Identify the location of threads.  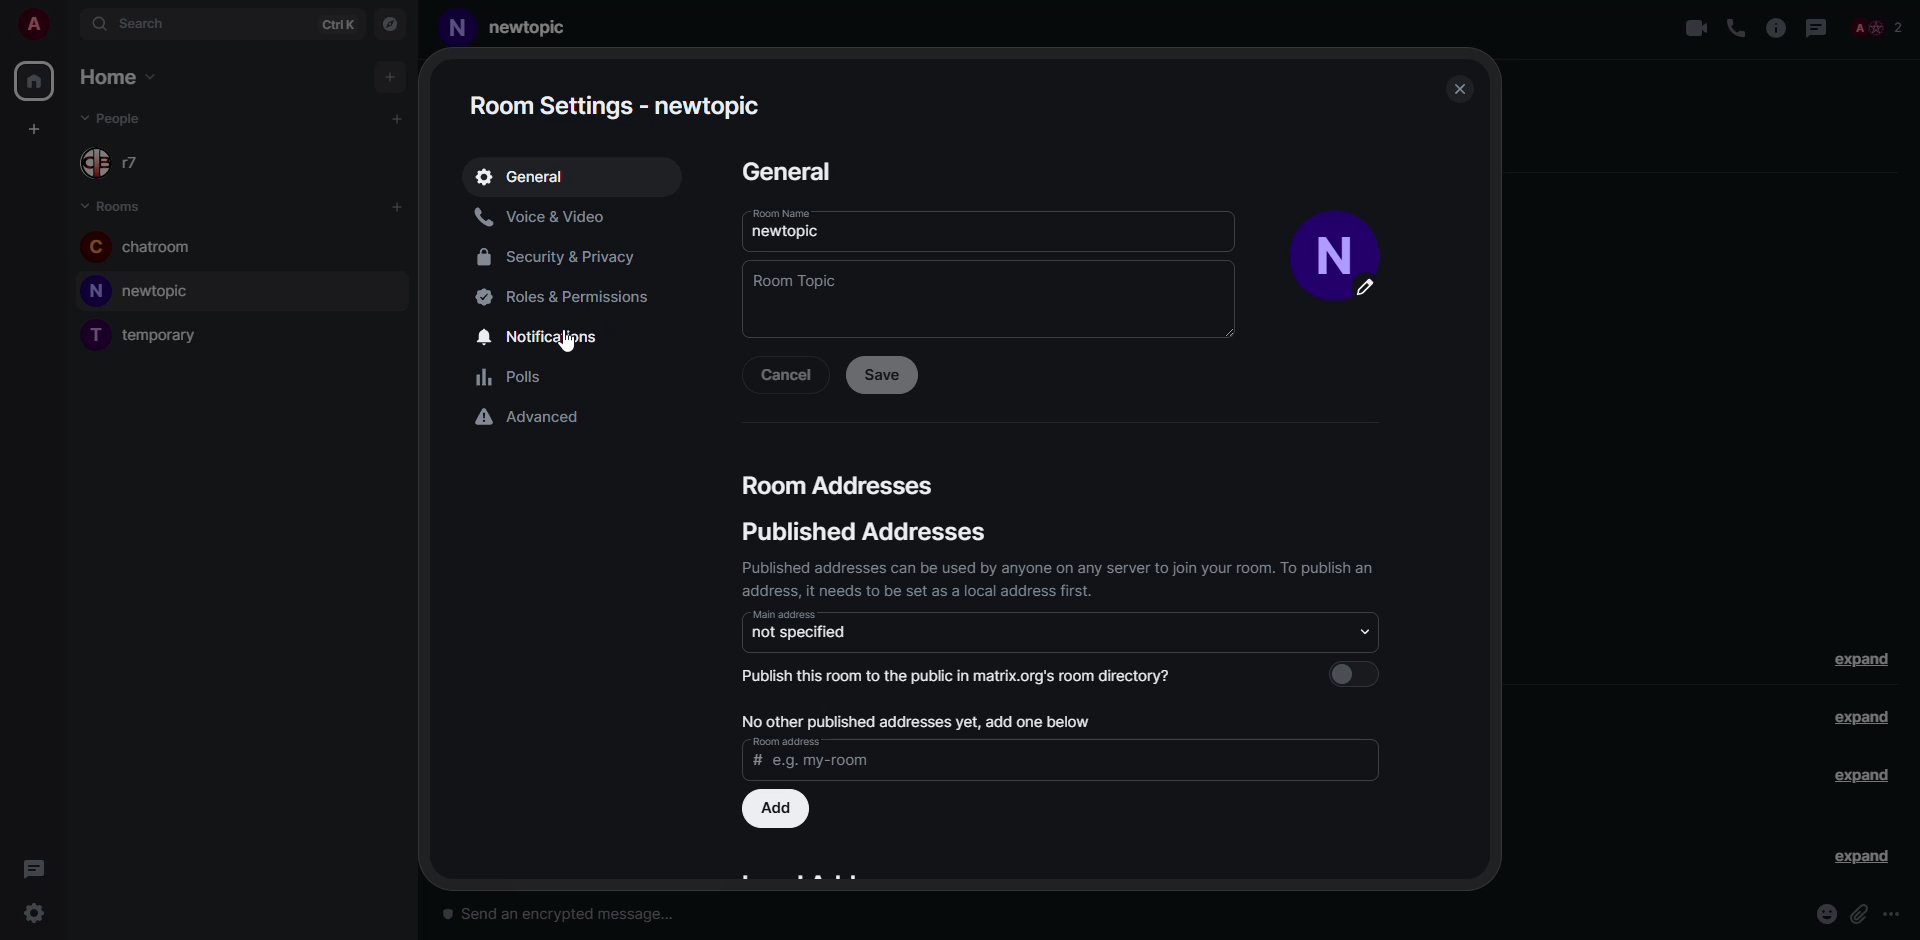
(33, 865).